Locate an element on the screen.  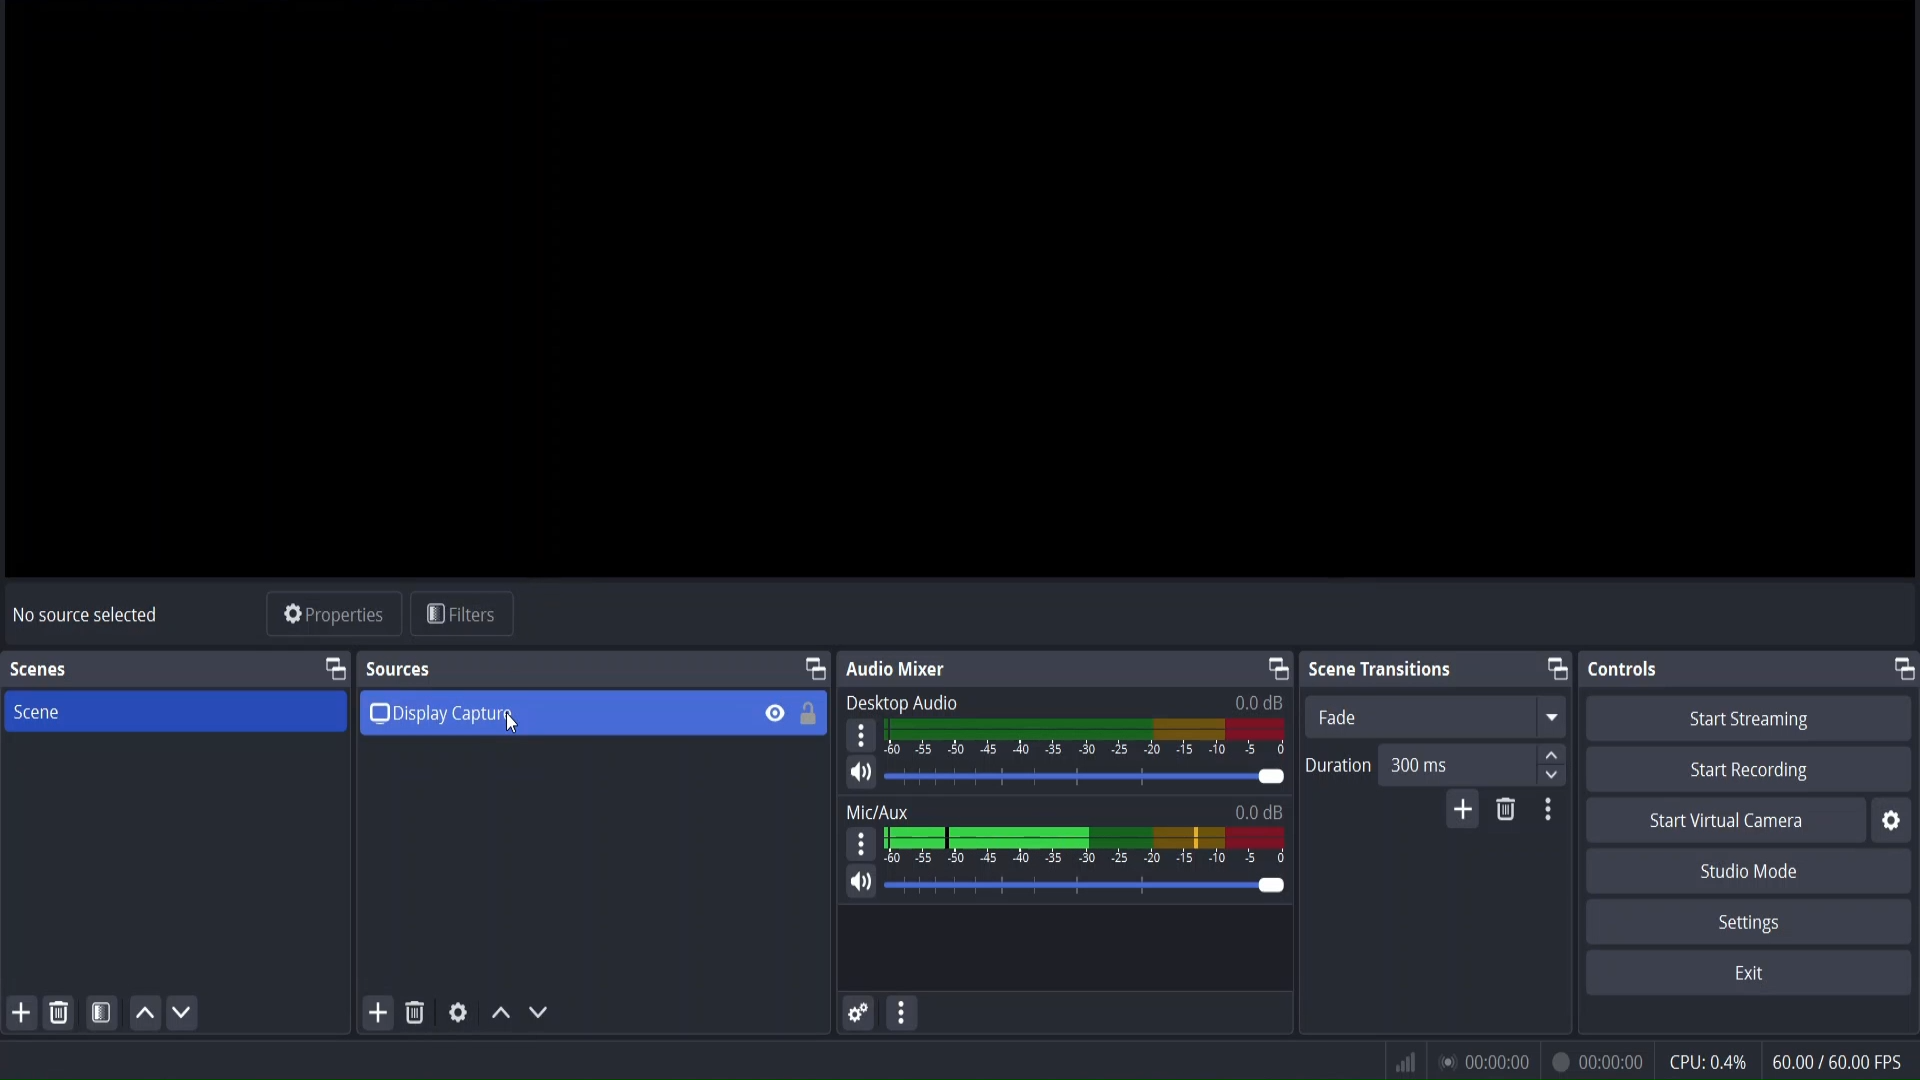
transition properties is located at coordinates (1550, 809).